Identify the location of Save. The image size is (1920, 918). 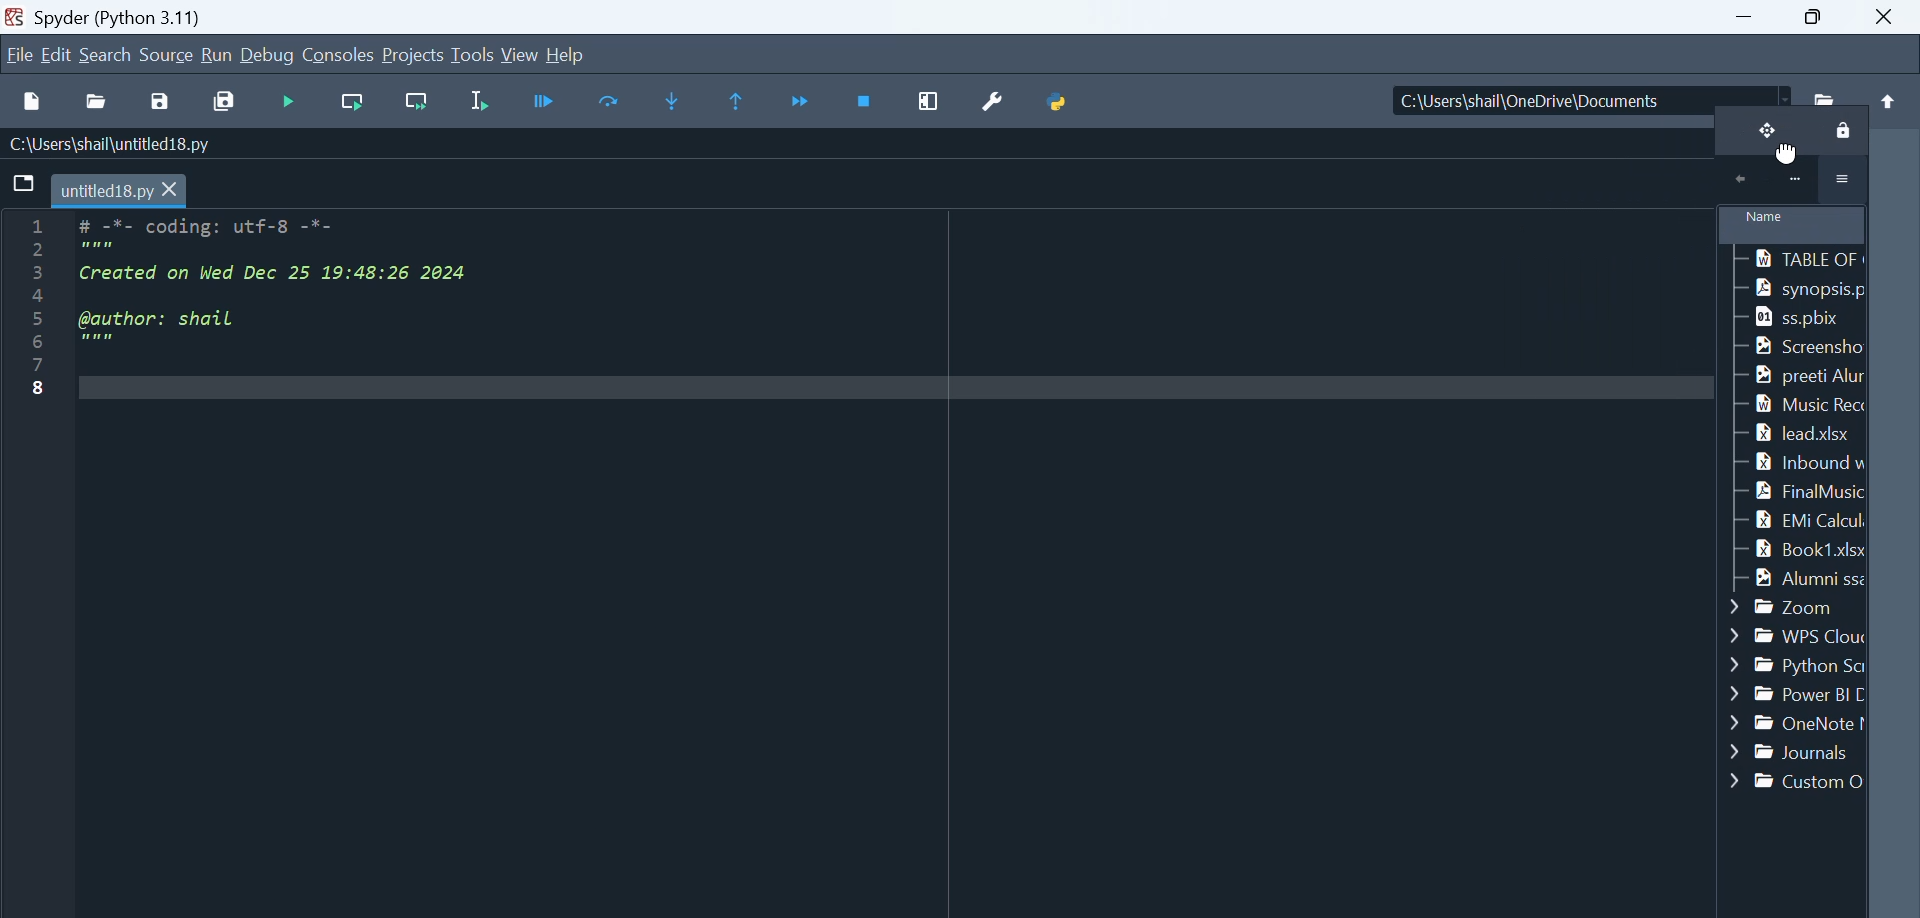
(166, 97).